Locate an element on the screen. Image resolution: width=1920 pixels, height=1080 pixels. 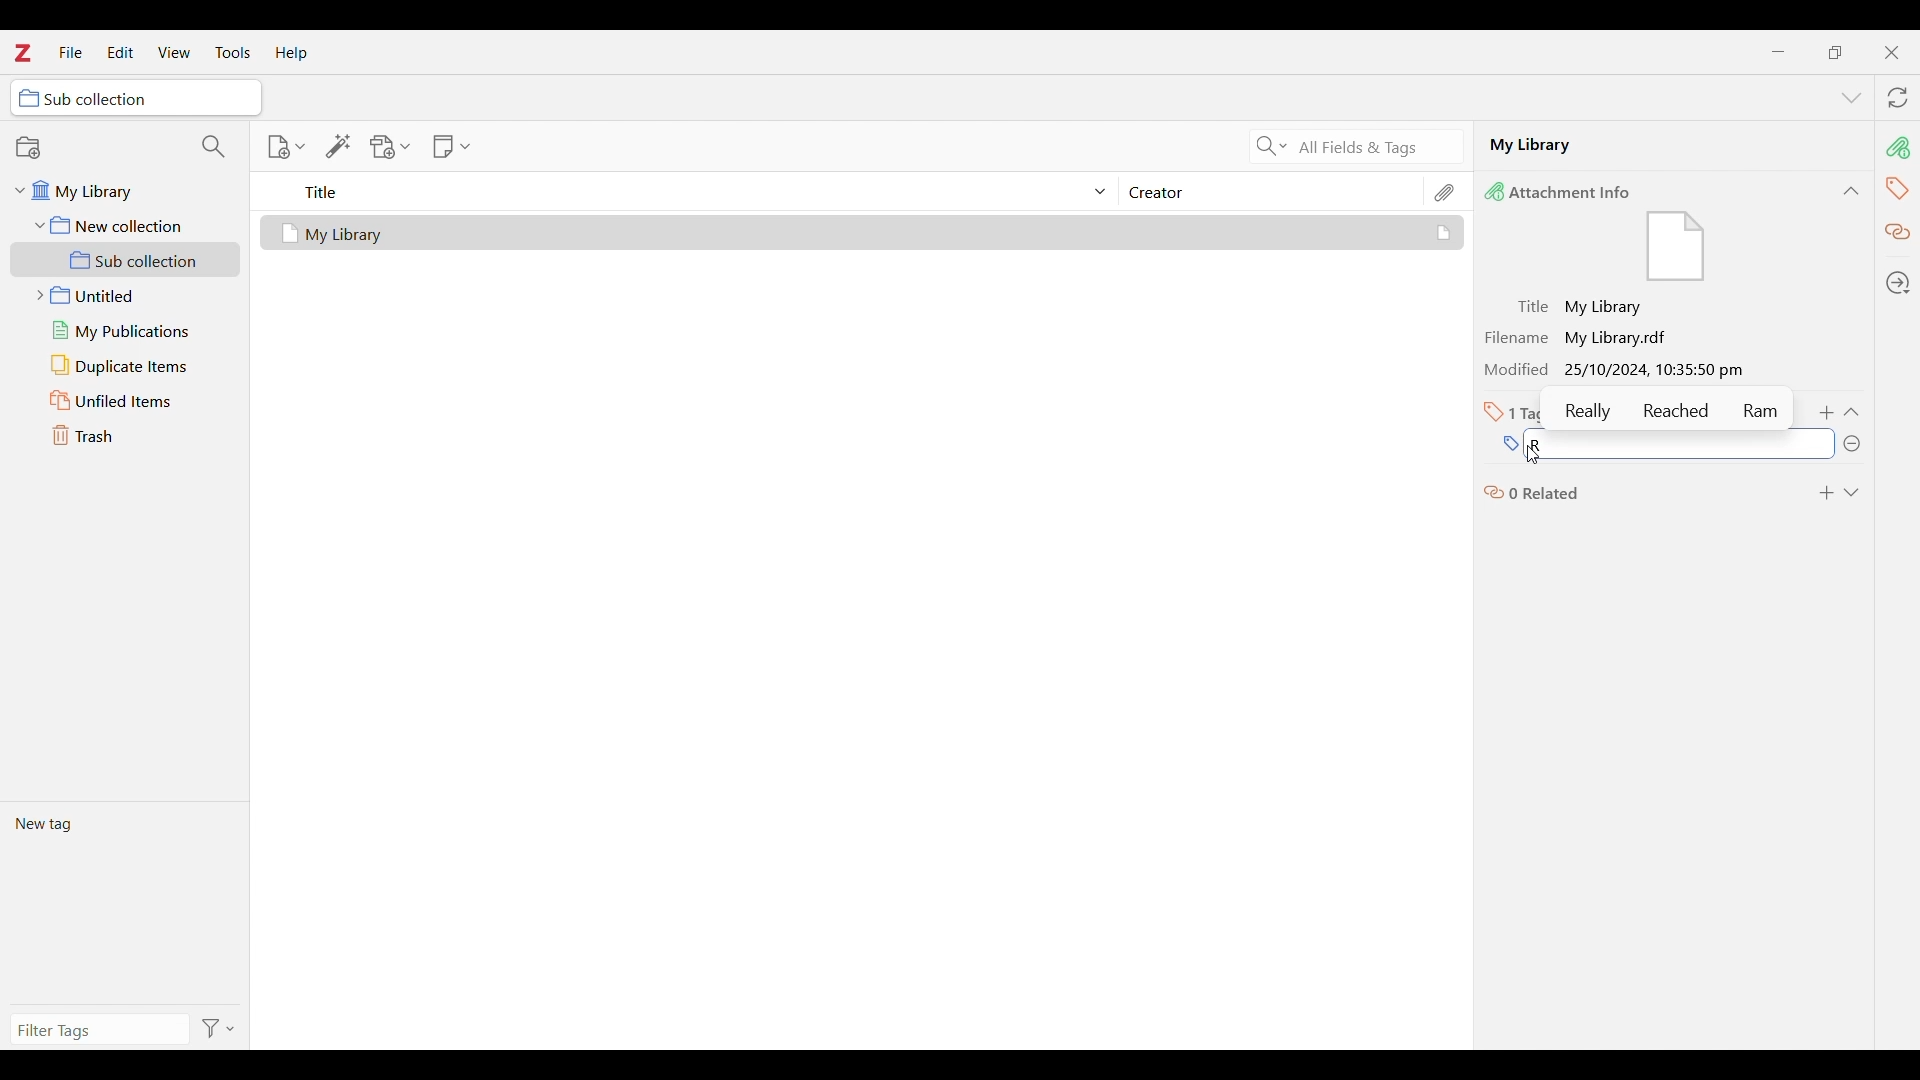
View menu is located at coordinates (175, 52).